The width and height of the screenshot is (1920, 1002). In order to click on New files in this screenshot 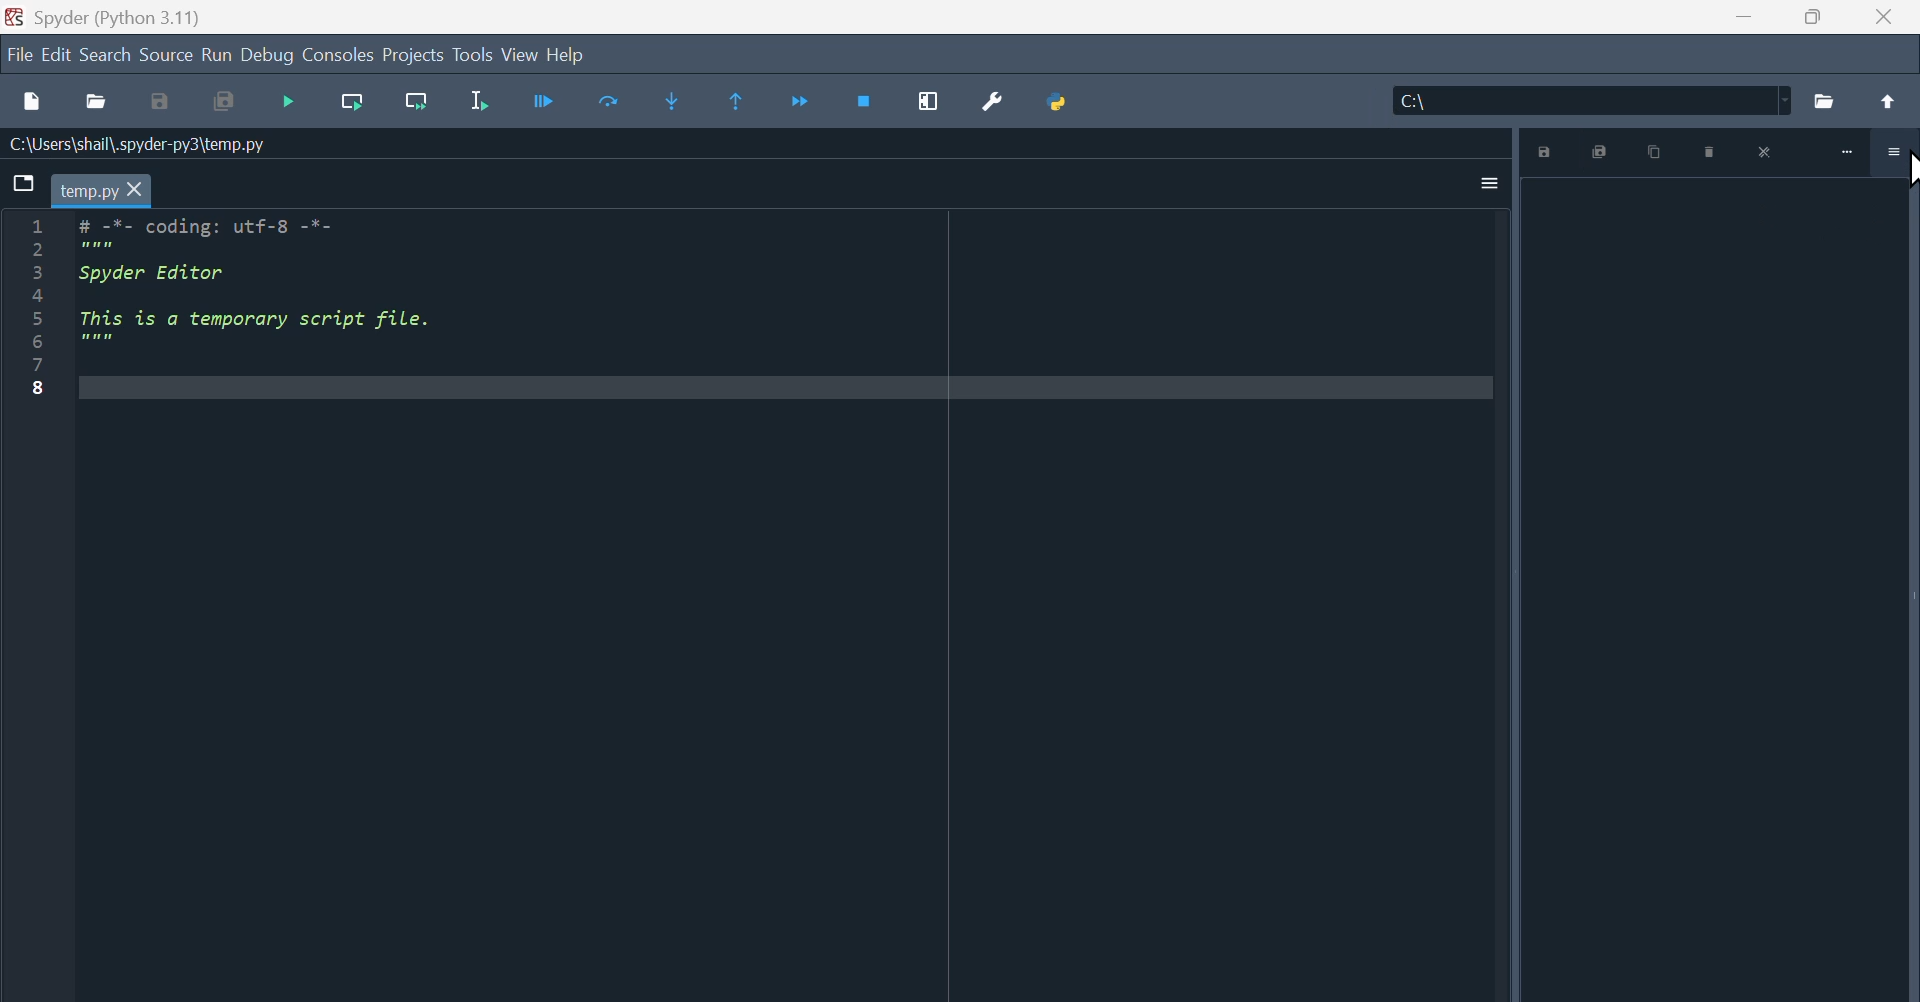, I will do `click(28, 103)`.